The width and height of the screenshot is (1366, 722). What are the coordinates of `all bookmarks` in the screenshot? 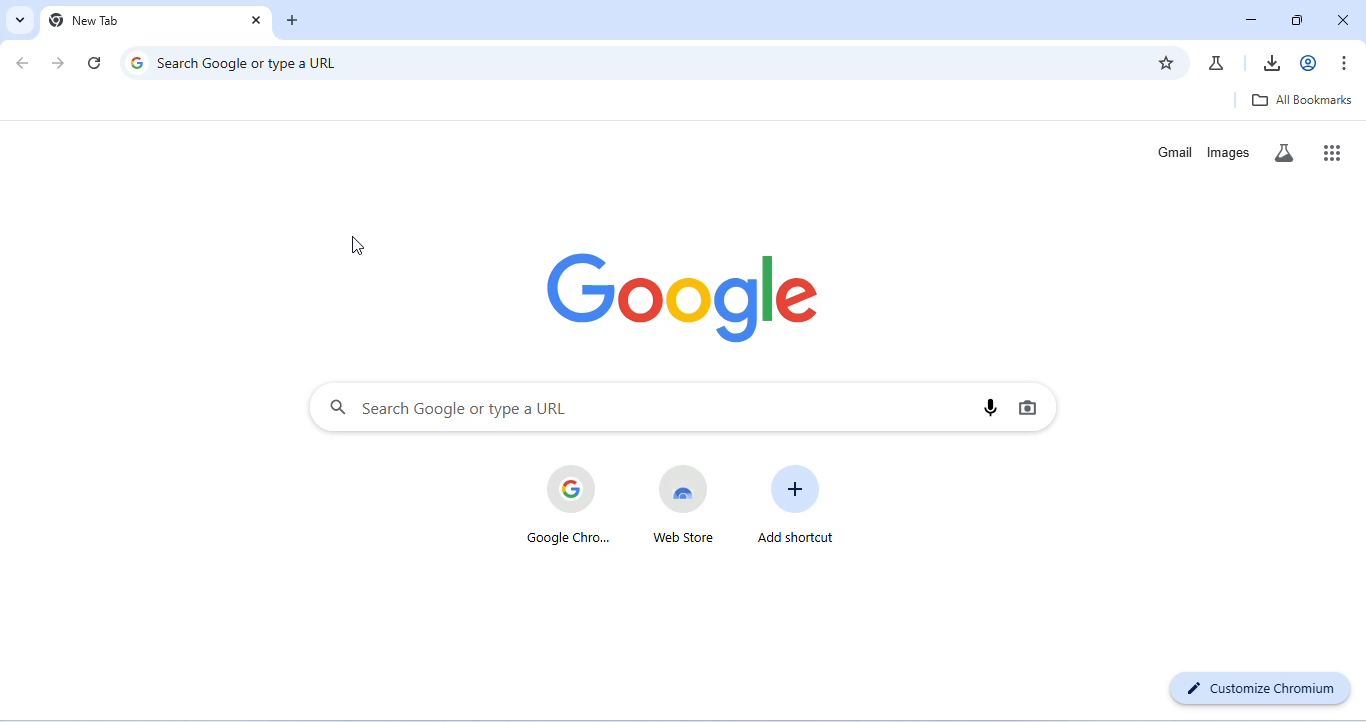 It's located at (1304, 103).